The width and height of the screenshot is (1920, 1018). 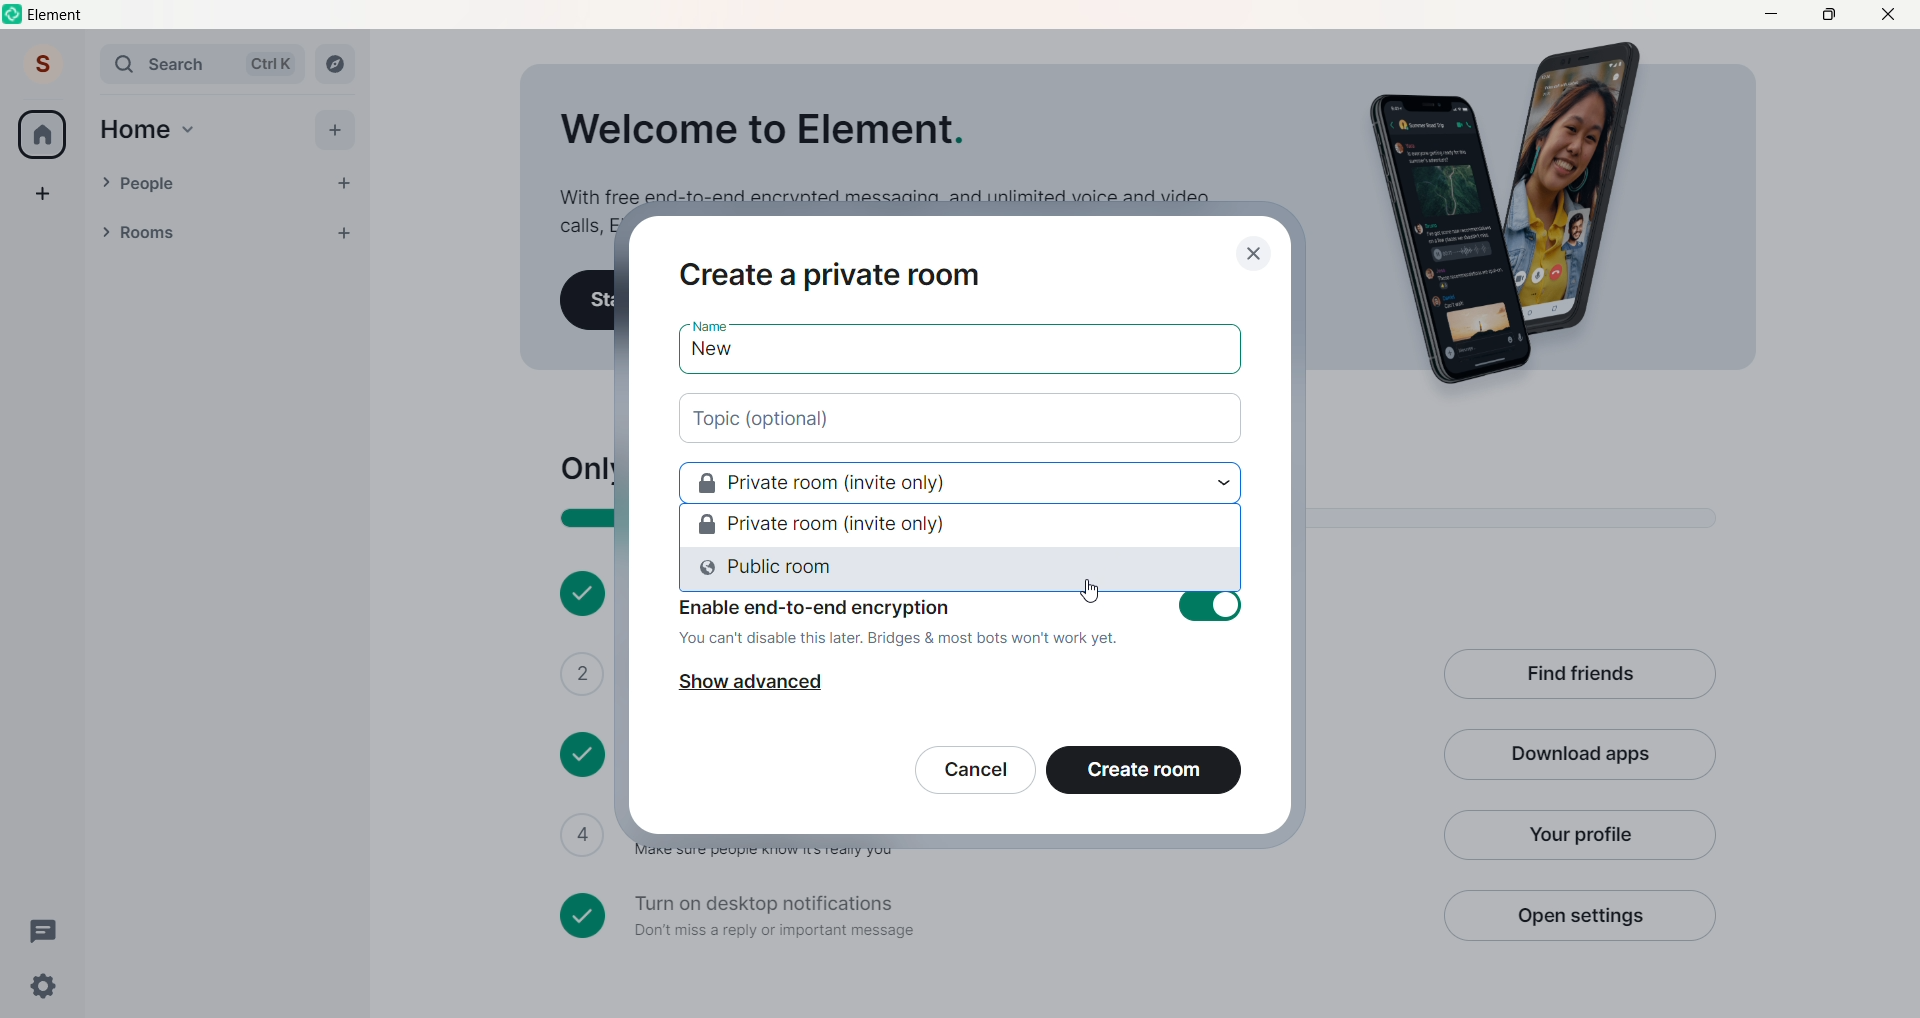 I want to click on Quick Settings, so click(x=44, y=986).